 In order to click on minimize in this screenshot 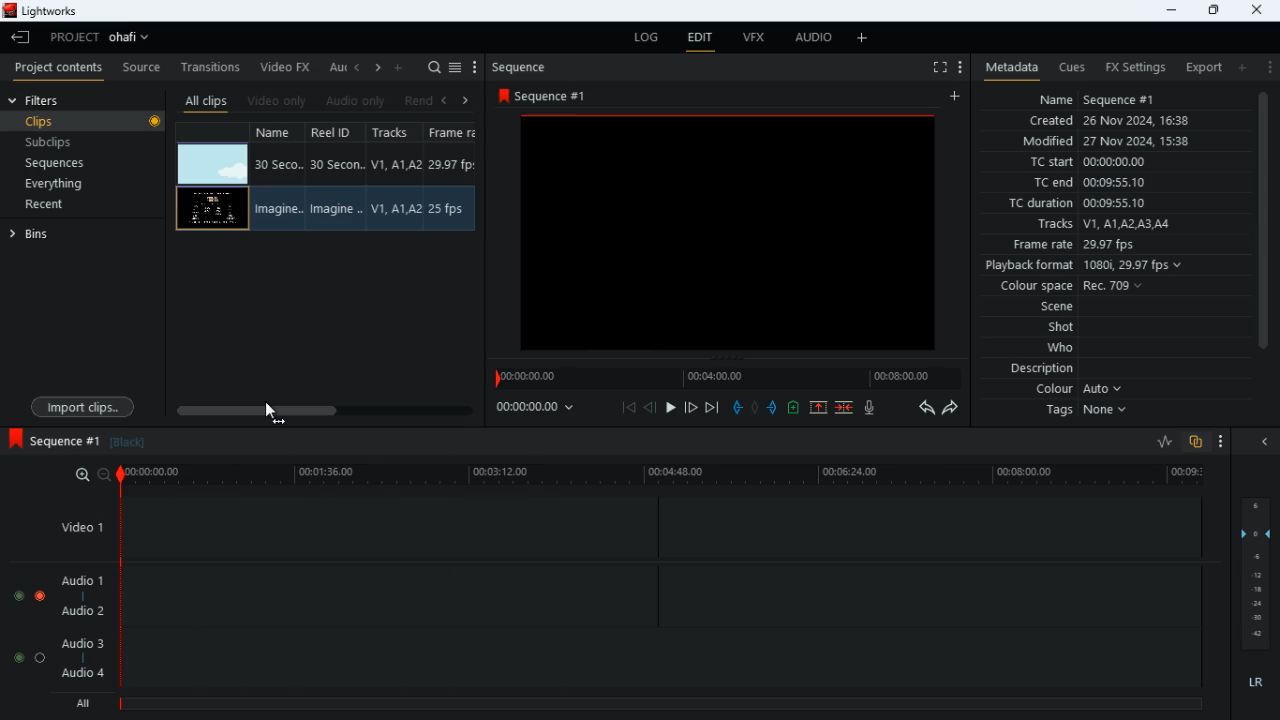, I will do `click(1167, 10)`.